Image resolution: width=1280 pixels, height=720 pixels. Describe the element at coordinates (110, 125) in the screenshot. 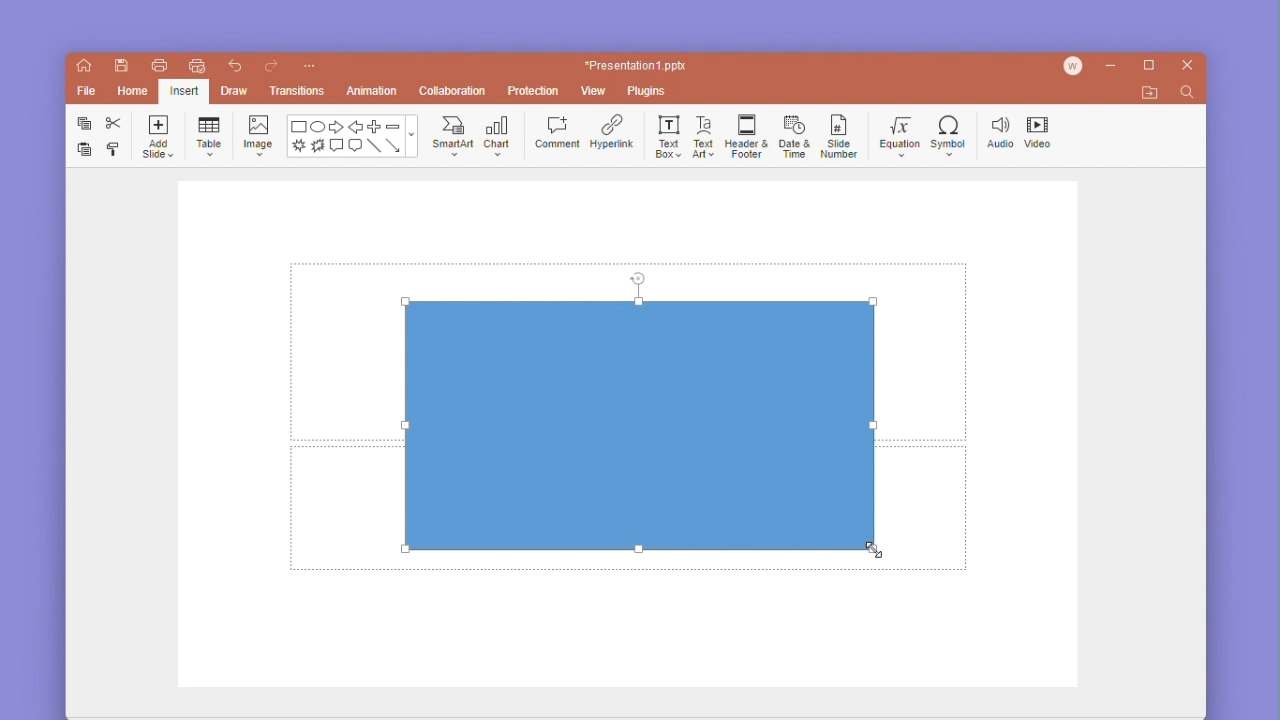

I see `cut` at that location.